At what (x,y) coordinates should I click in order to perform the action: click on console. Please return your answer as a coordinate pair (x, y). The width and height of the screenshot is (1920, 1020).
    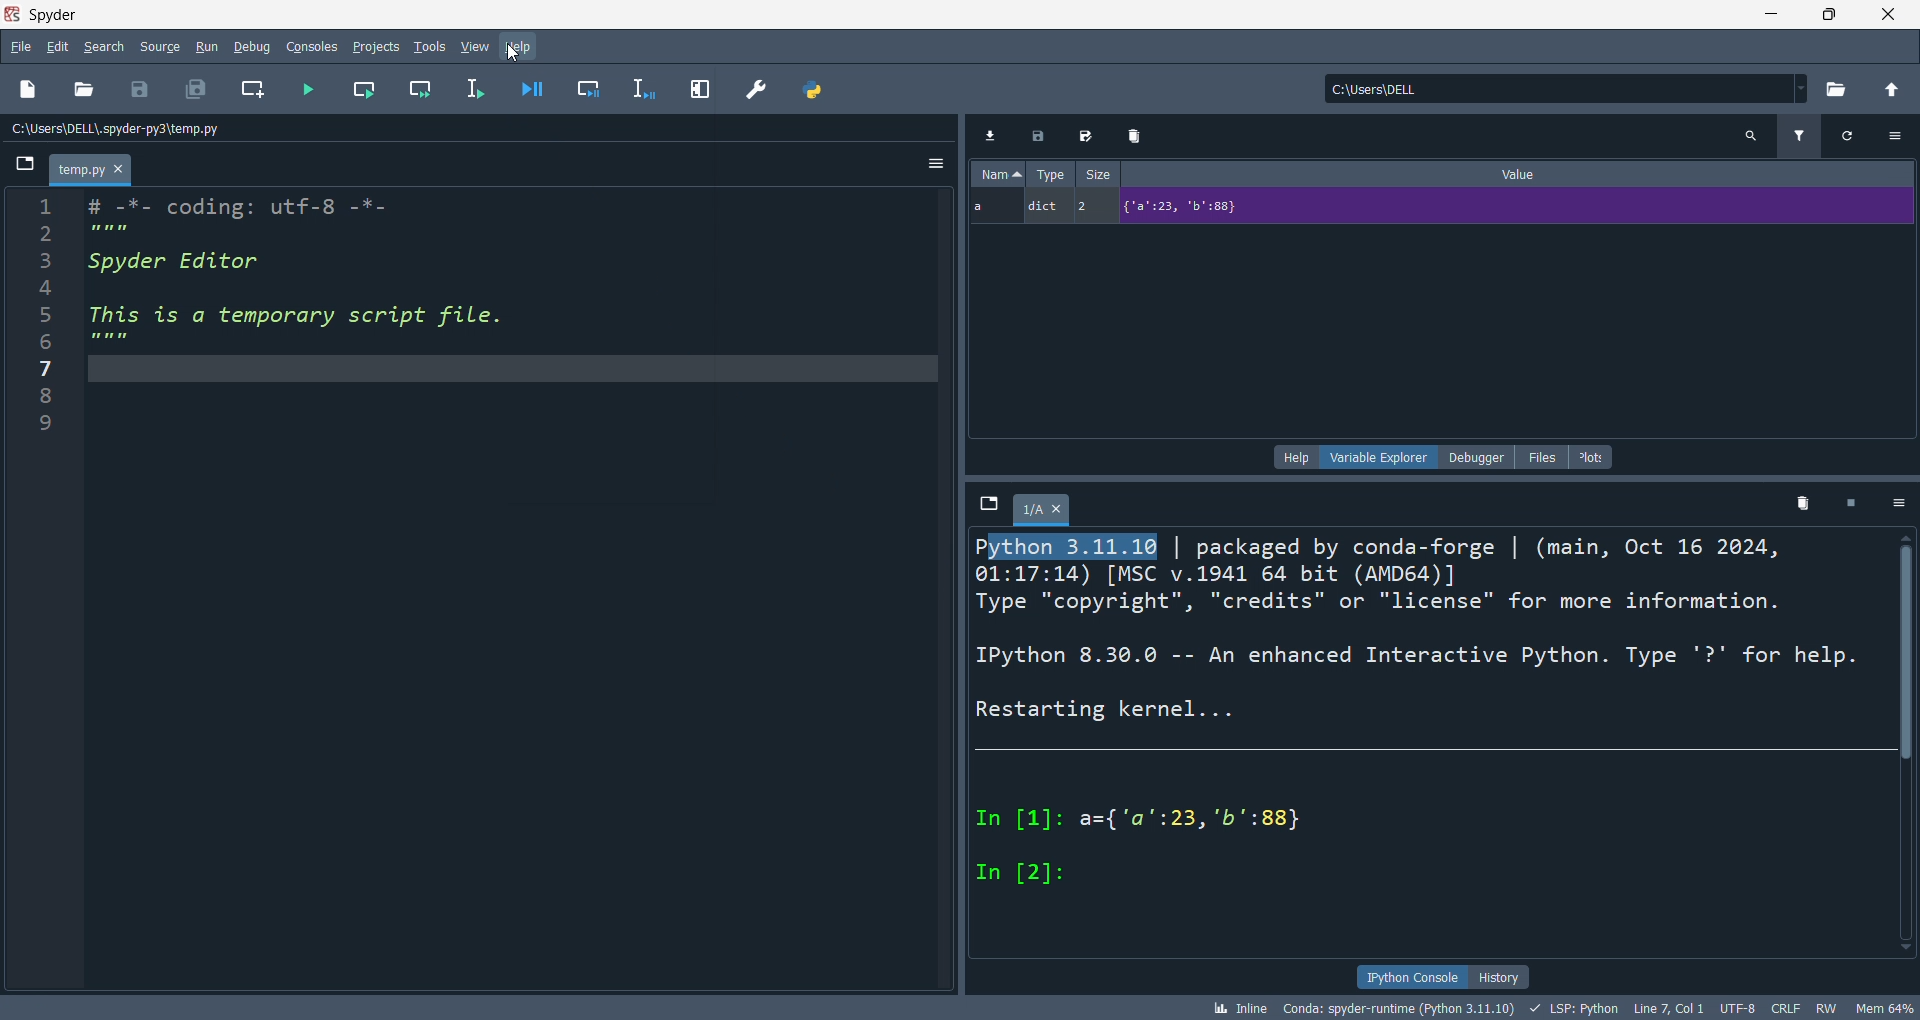
    Looking at the image, I should click on (312, 48).